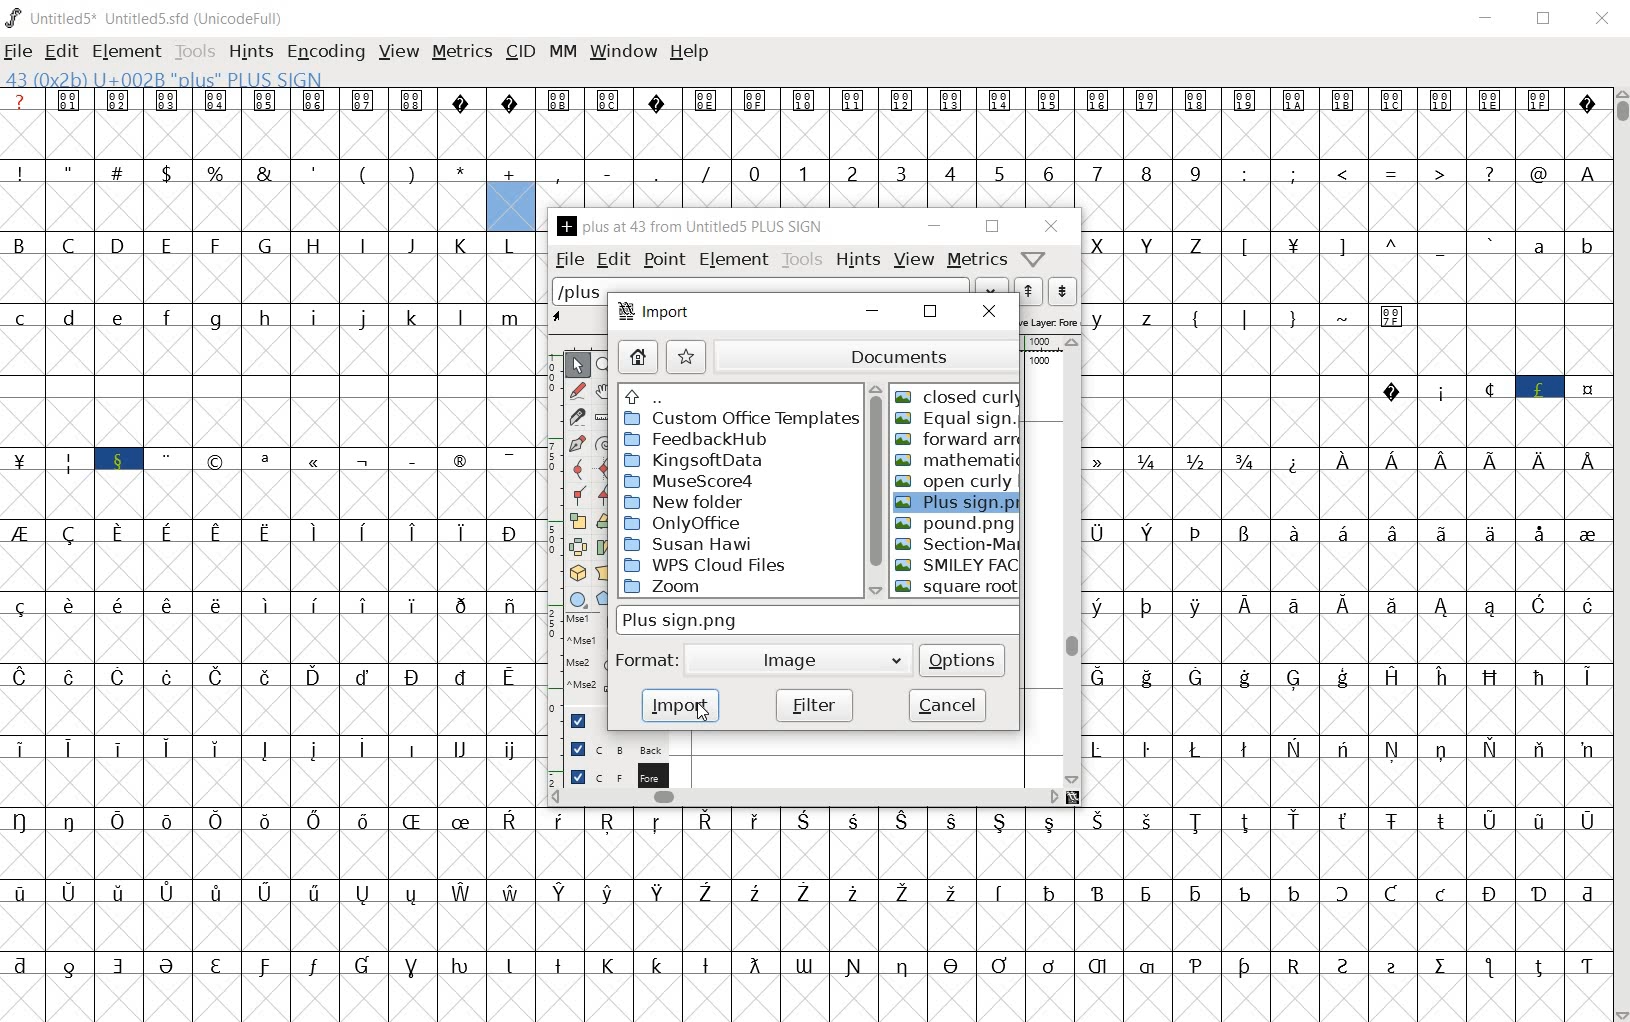 This screenshot has height=1022, width=1630. Describe the element at coordinates (489, 917) in the screenshot. I see `accented letters` at that location.